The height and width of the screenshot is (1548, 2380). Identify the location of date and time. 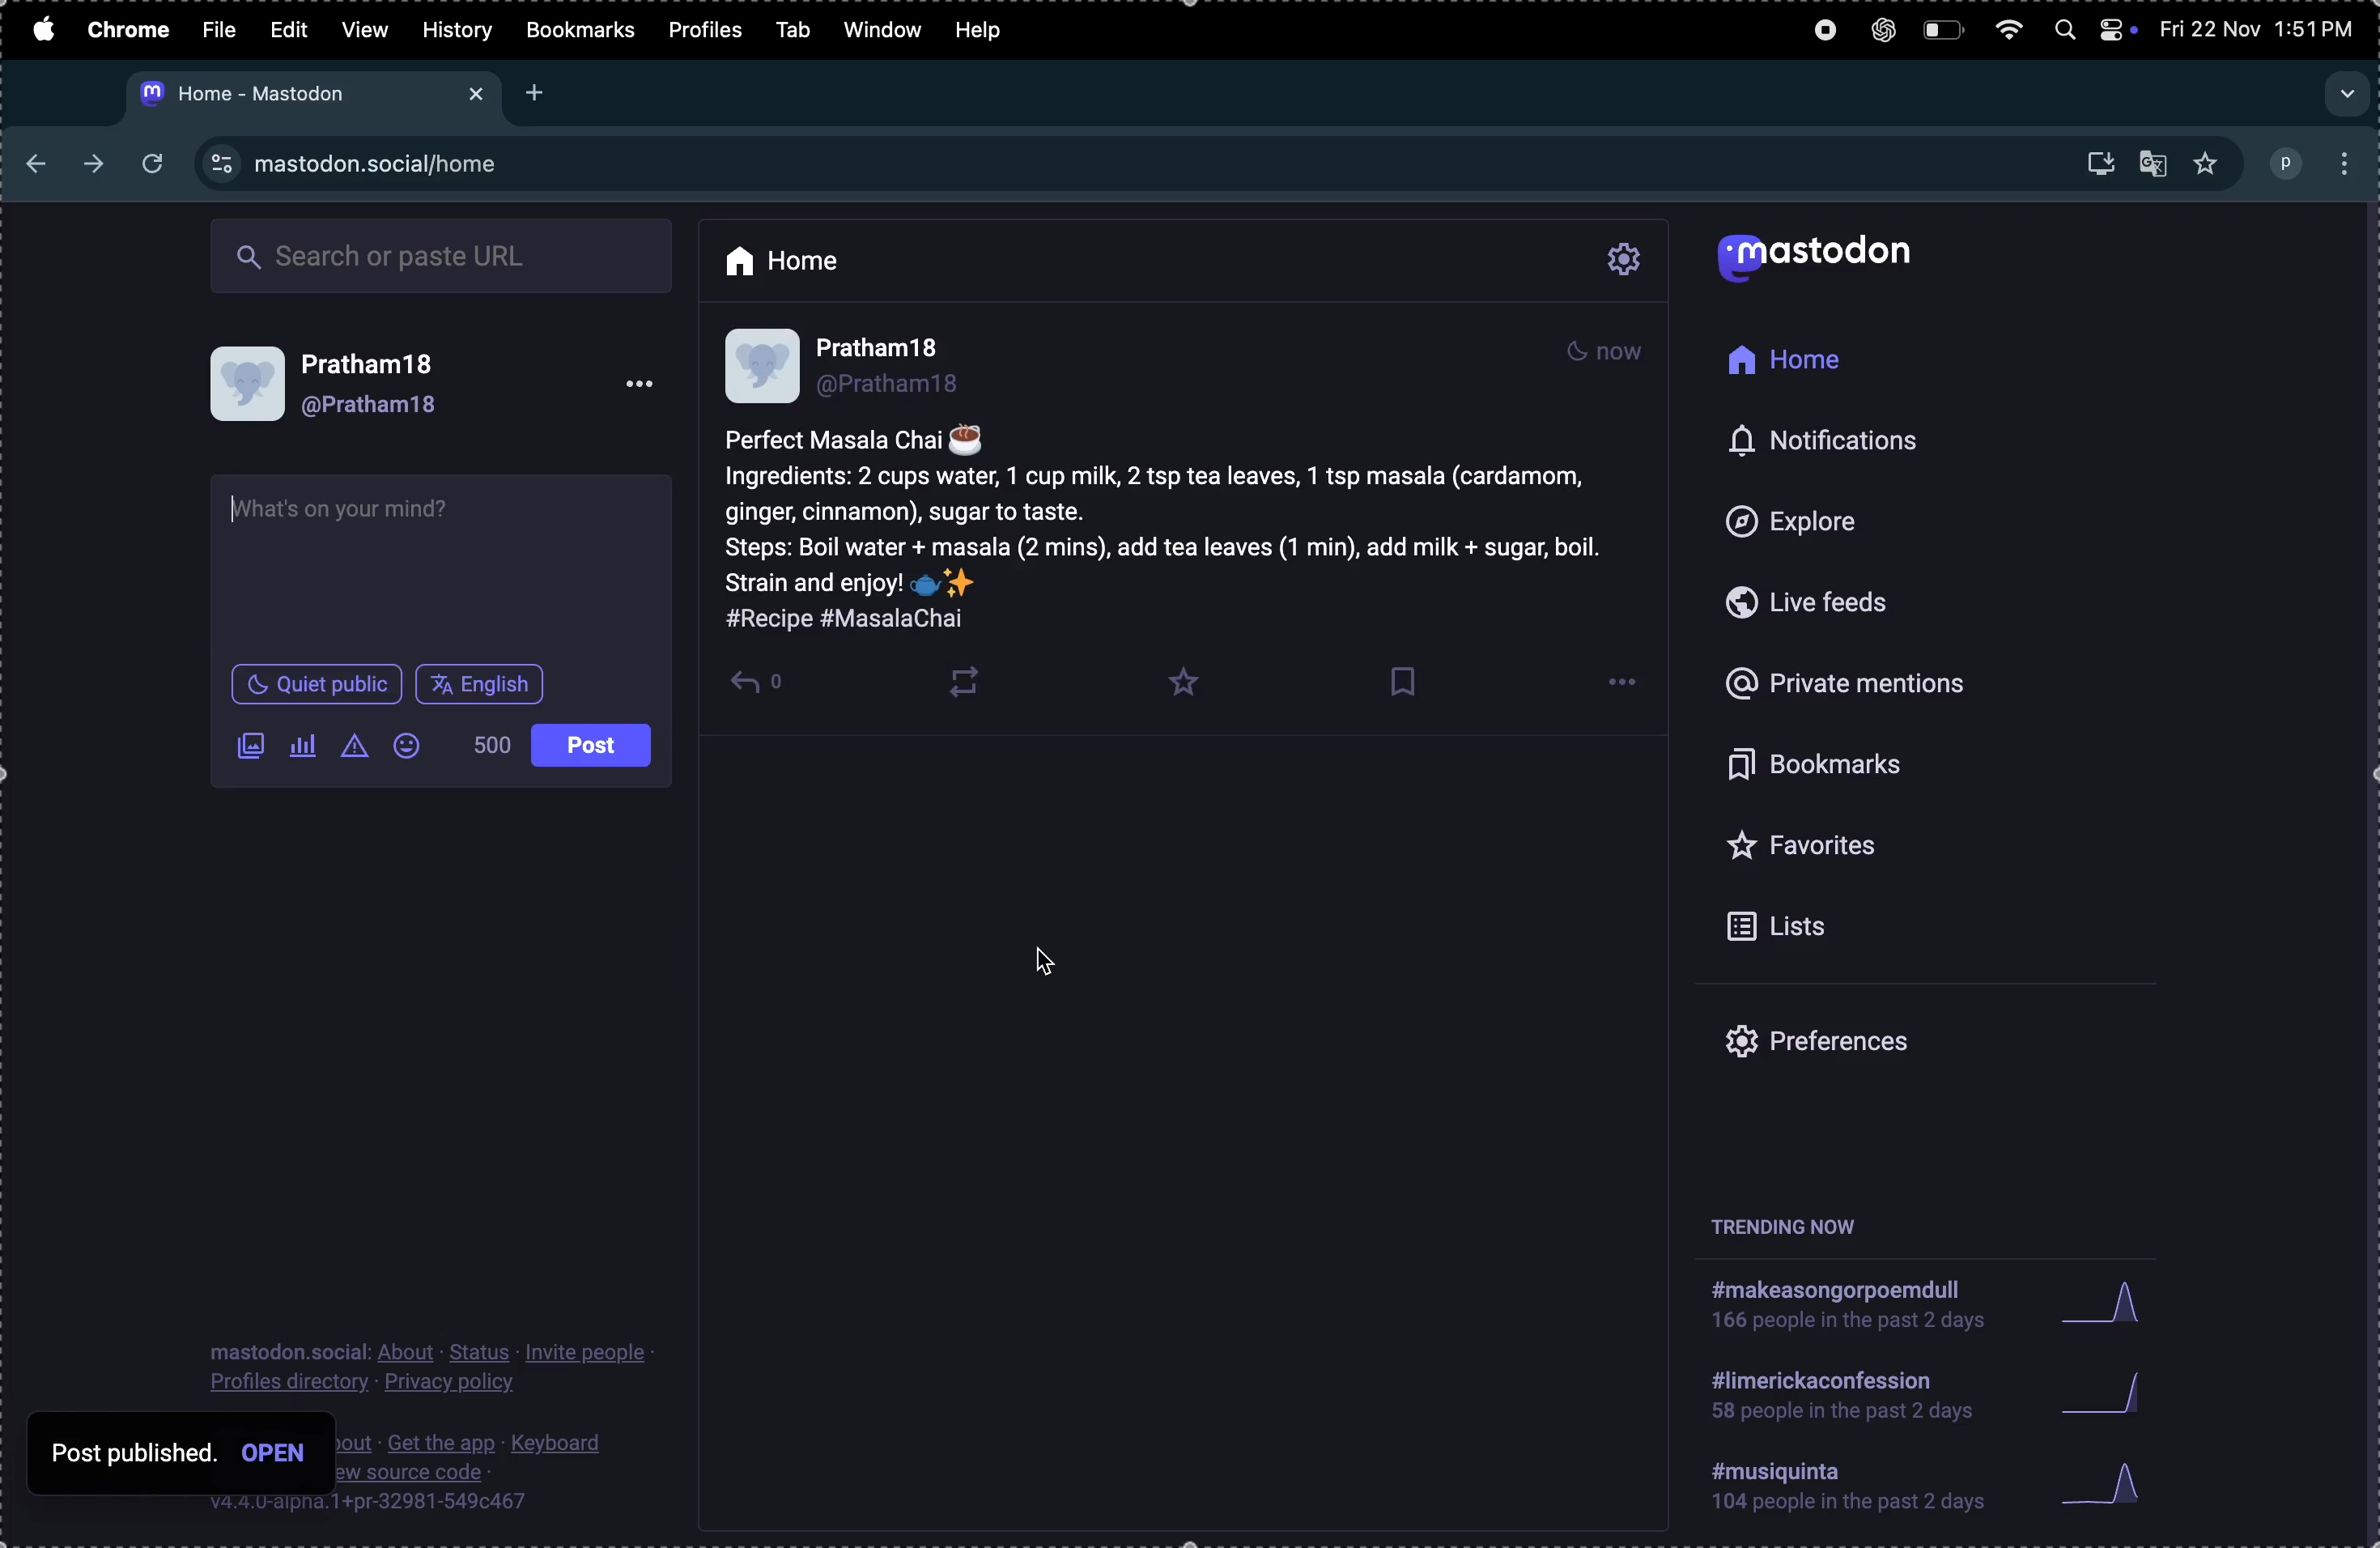
(2257, 27).